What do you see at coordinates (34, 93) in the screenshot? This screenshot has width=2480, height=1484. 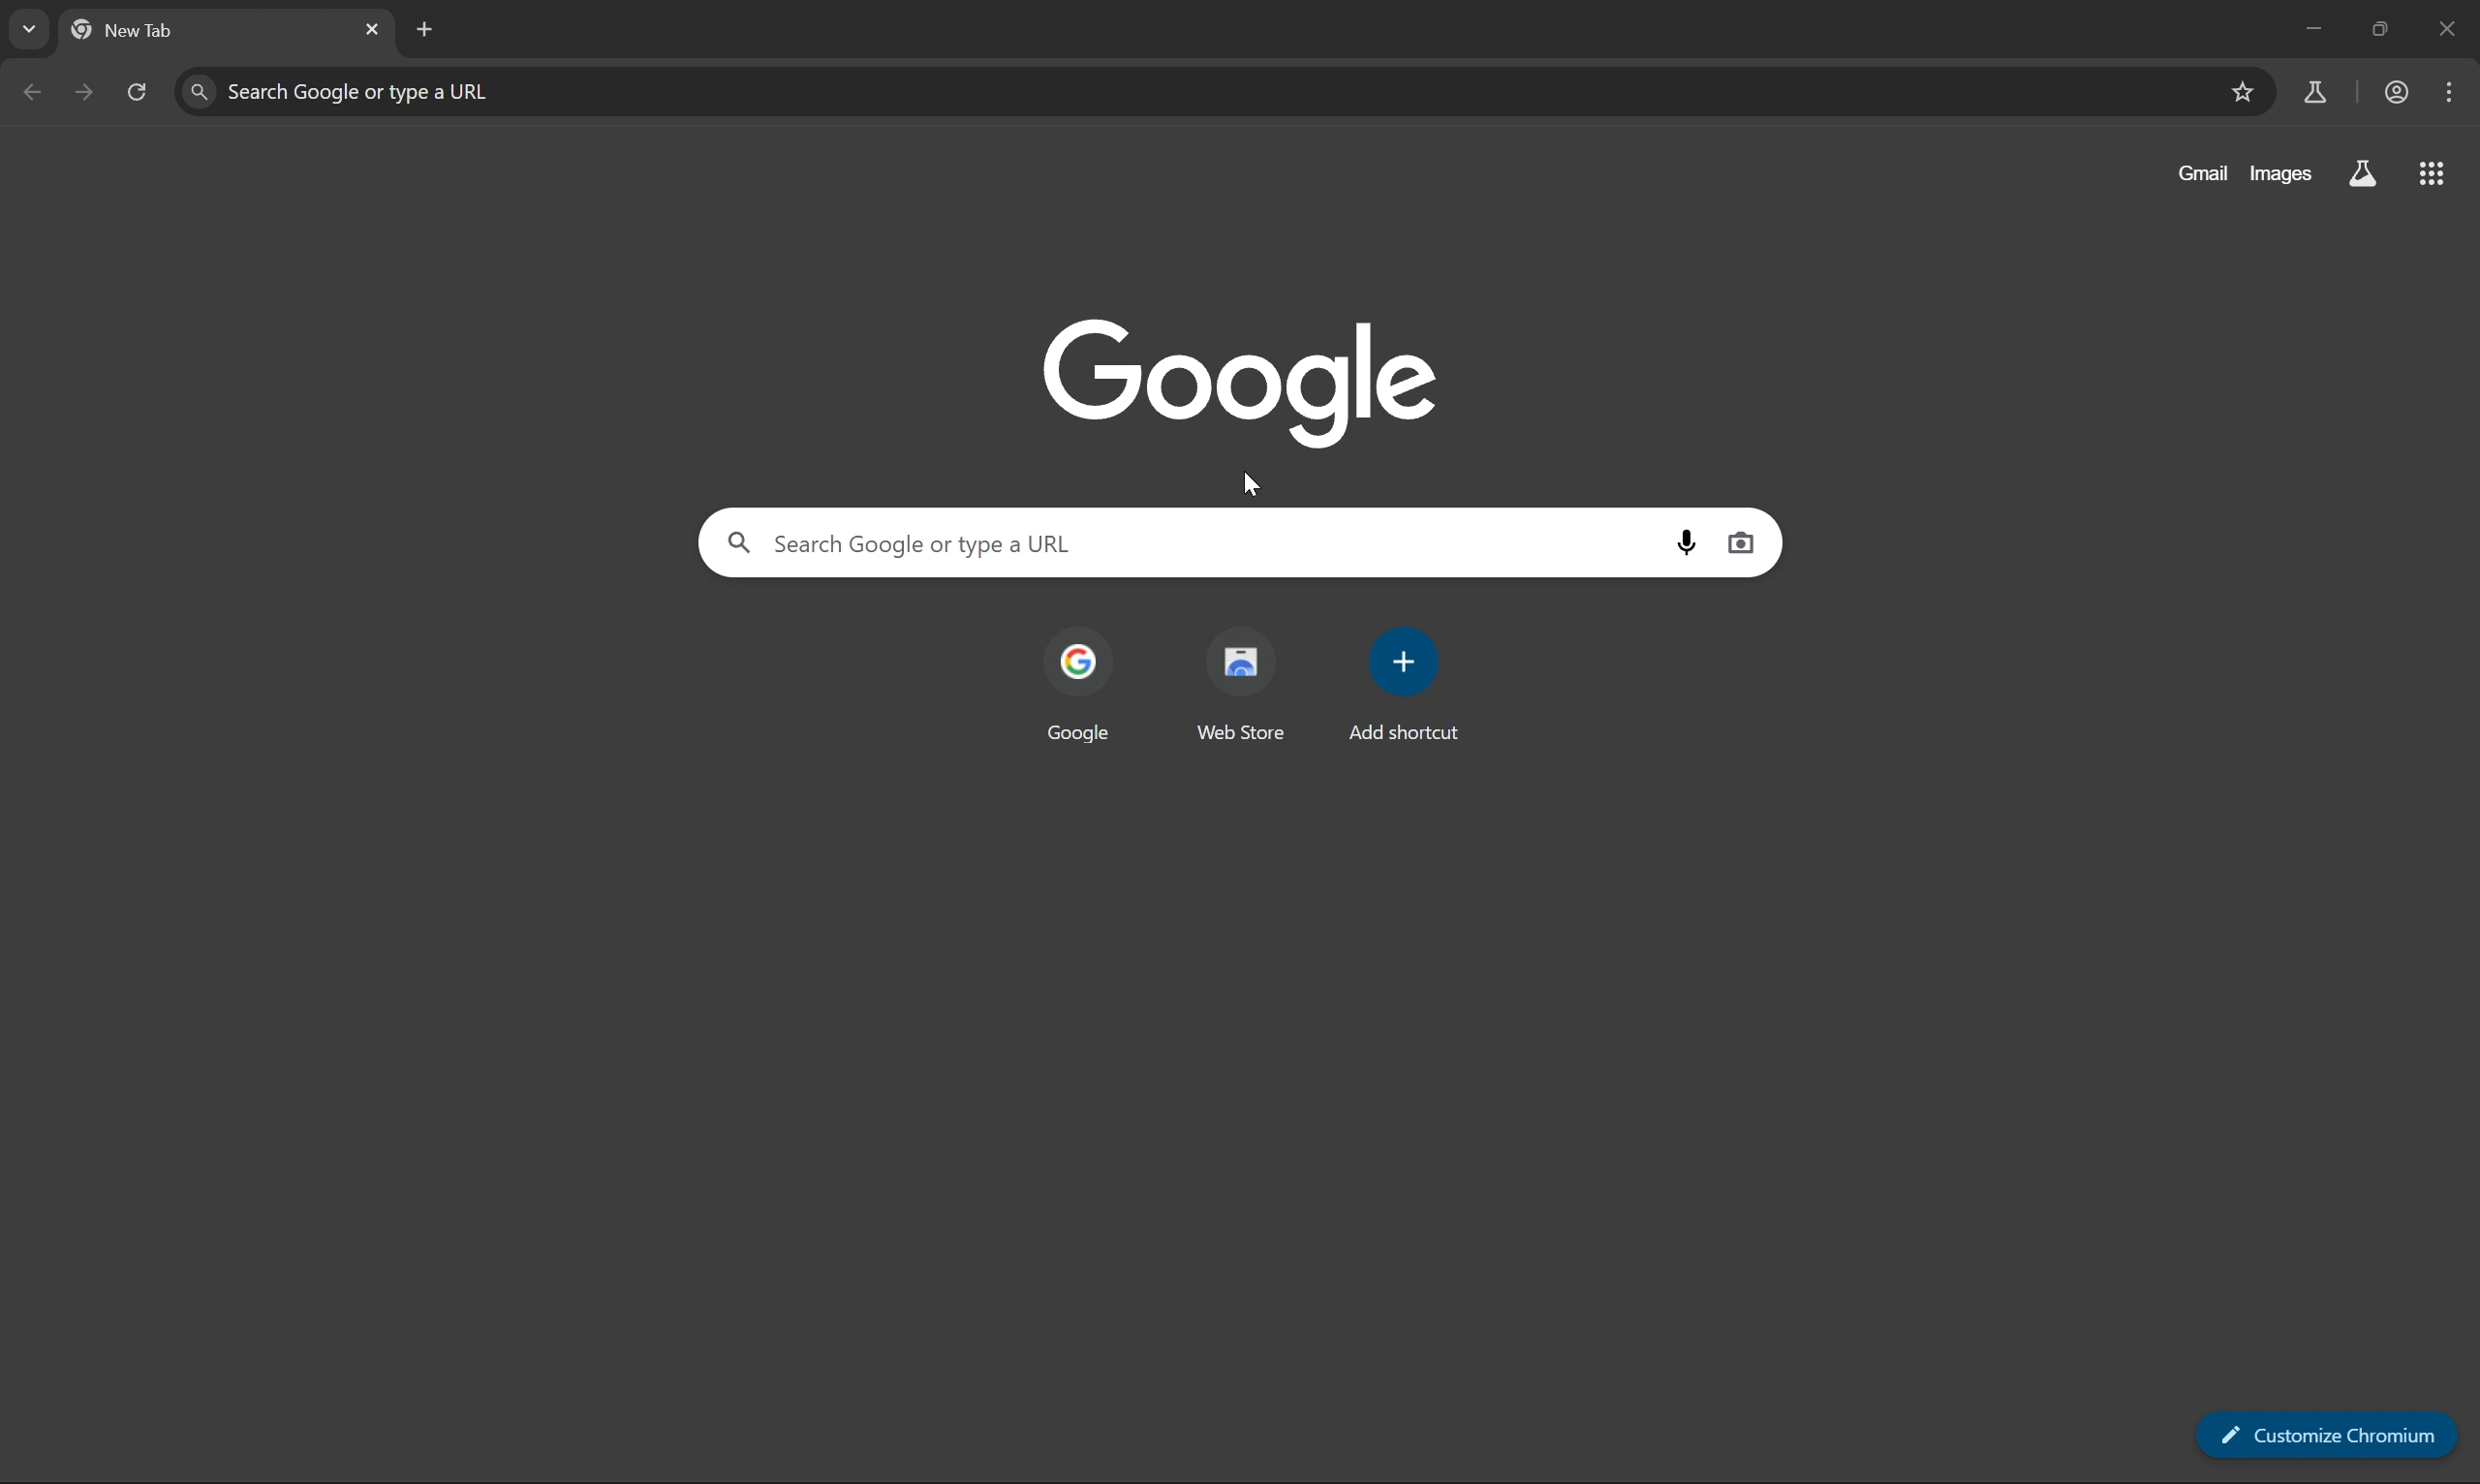 I see `previous` at bounding box center [34, 93].